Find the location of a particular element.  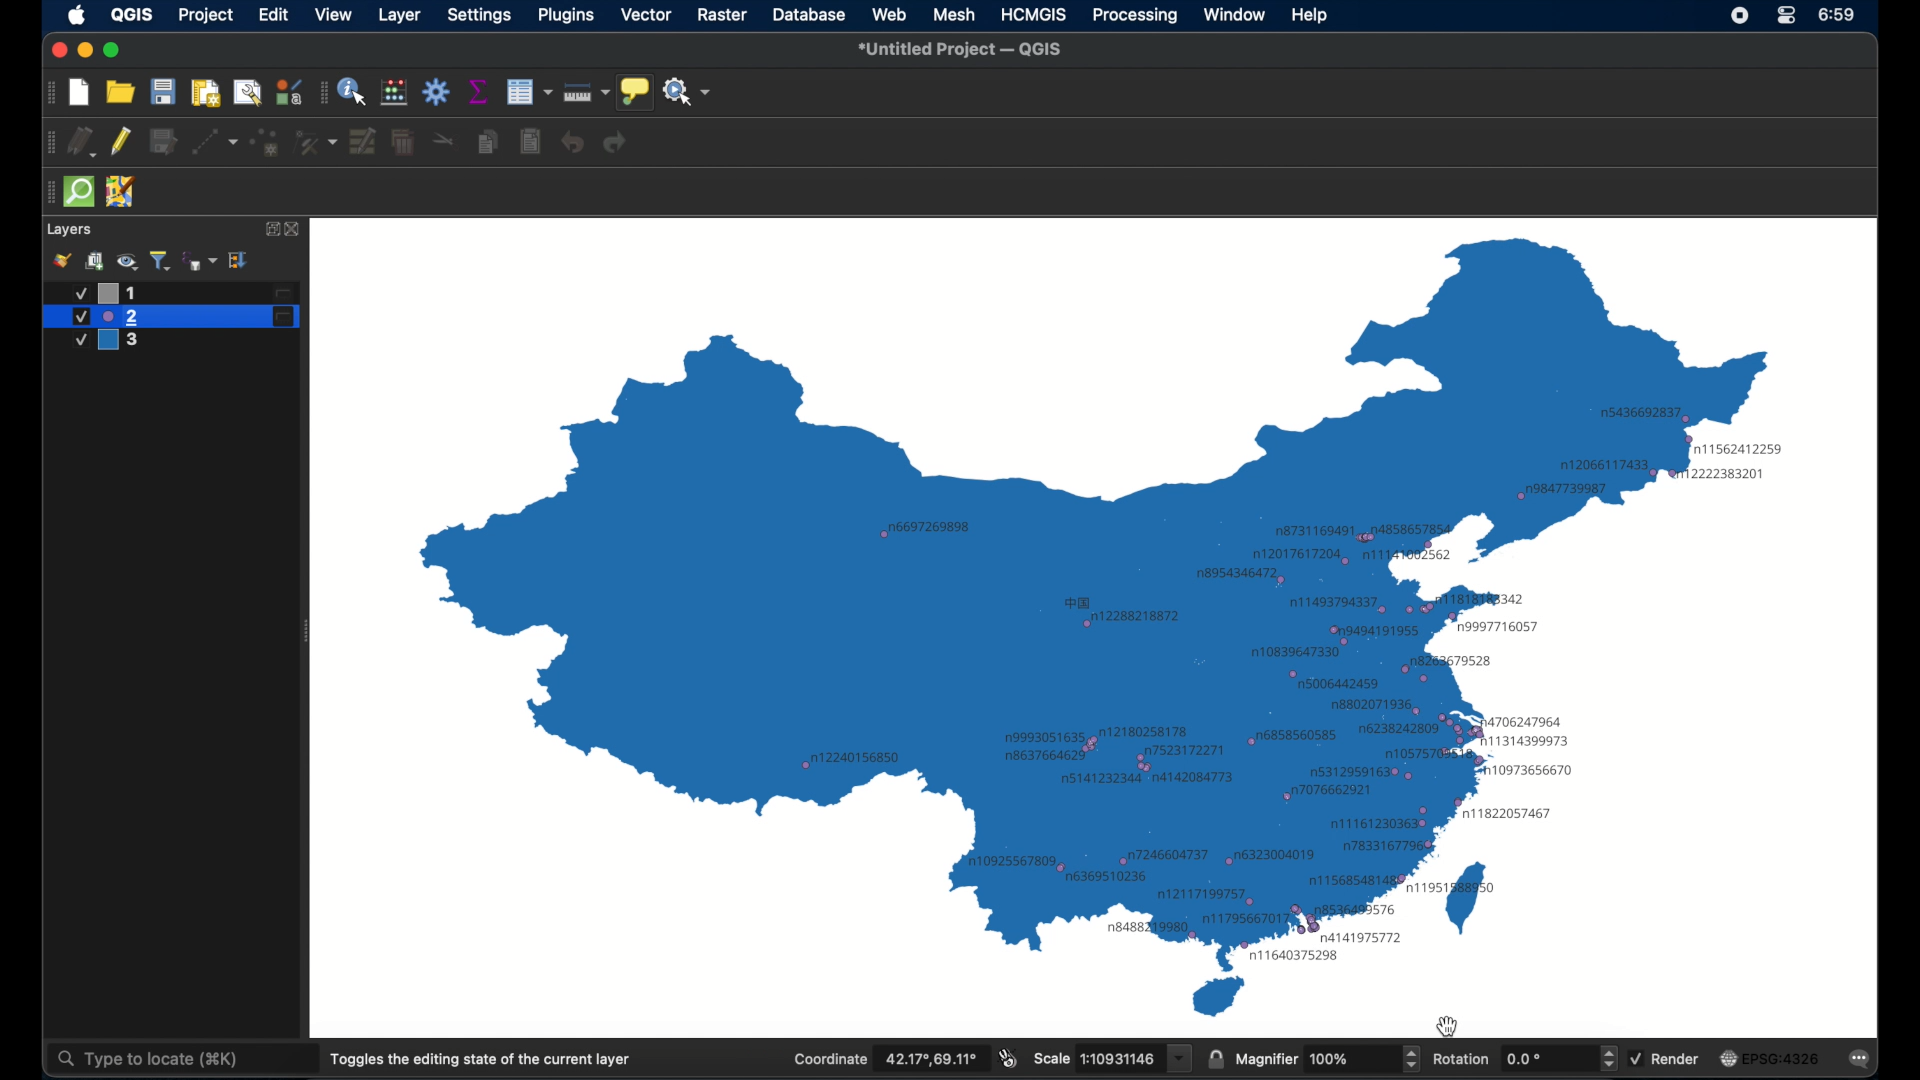

new is located at coordinates (78, 94).